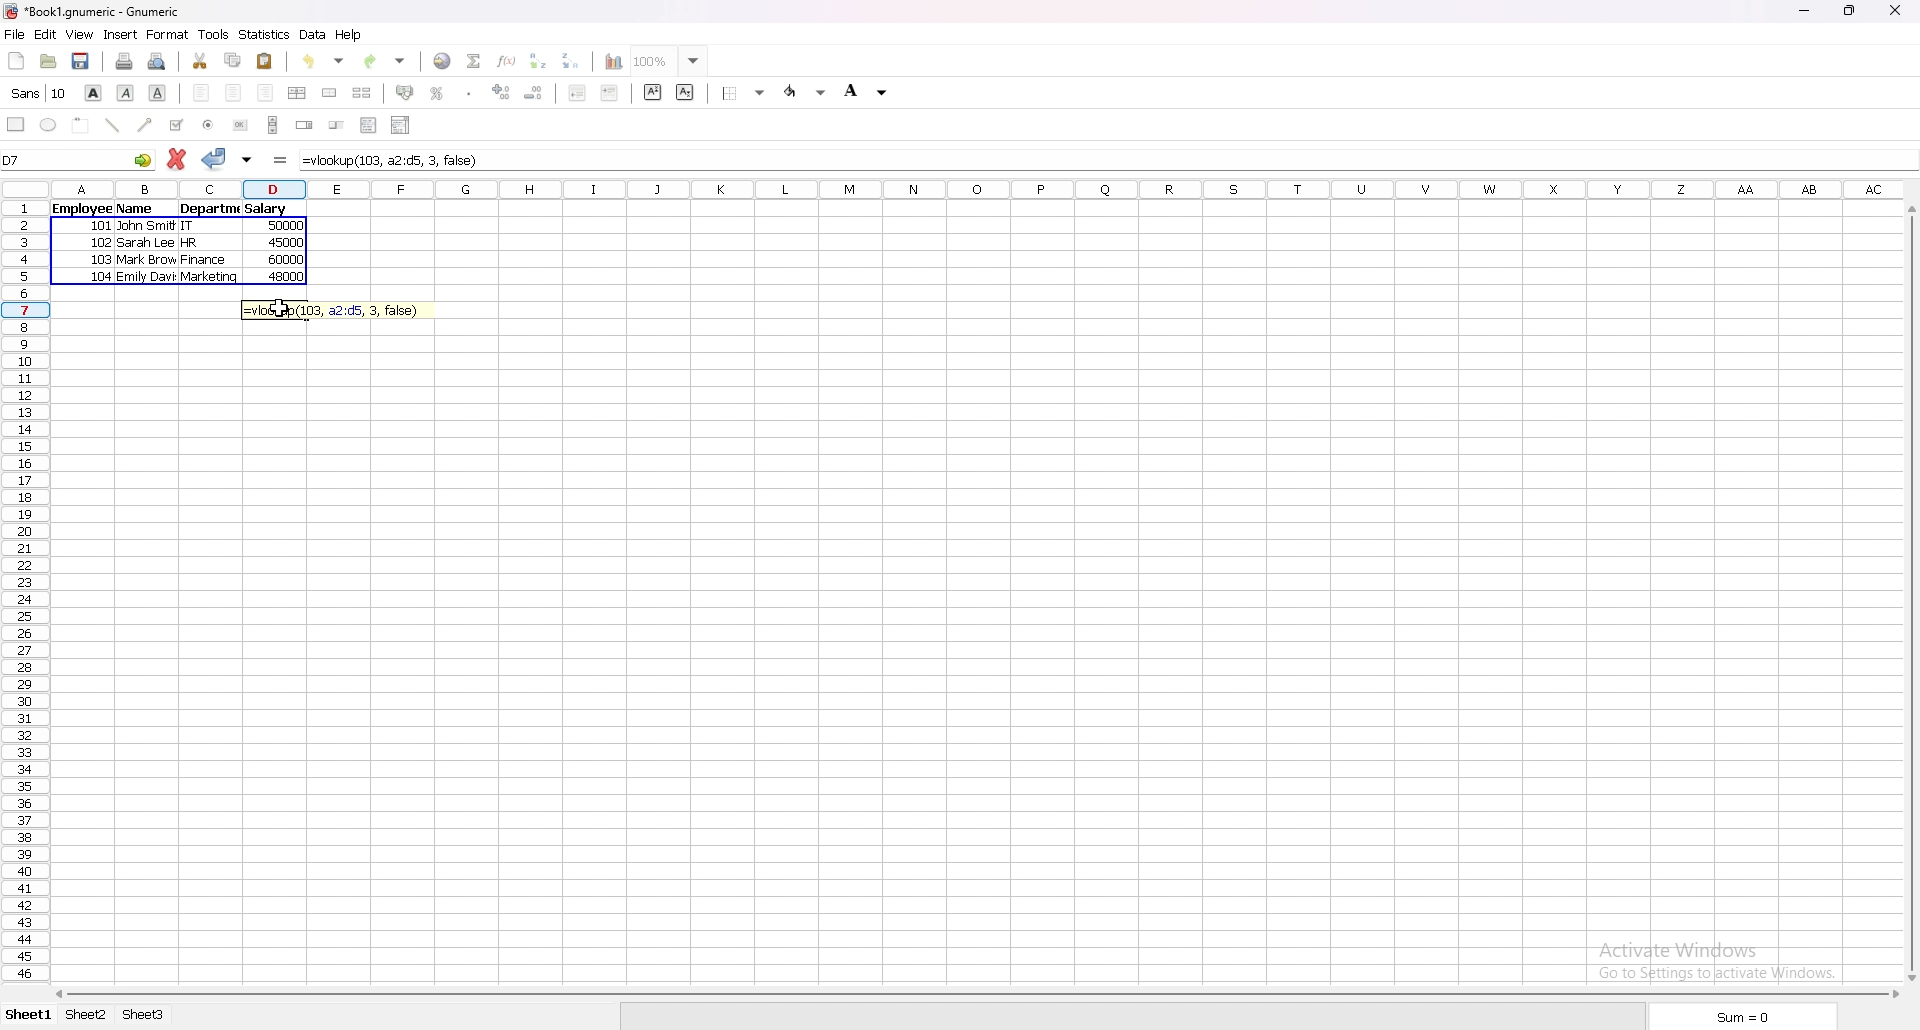 The height and width of the screenshot is (1030, 1920). What do you see at coordinates (17, 124) in the screenshot?
I see `rectangle` at bounding box center [17, 124].